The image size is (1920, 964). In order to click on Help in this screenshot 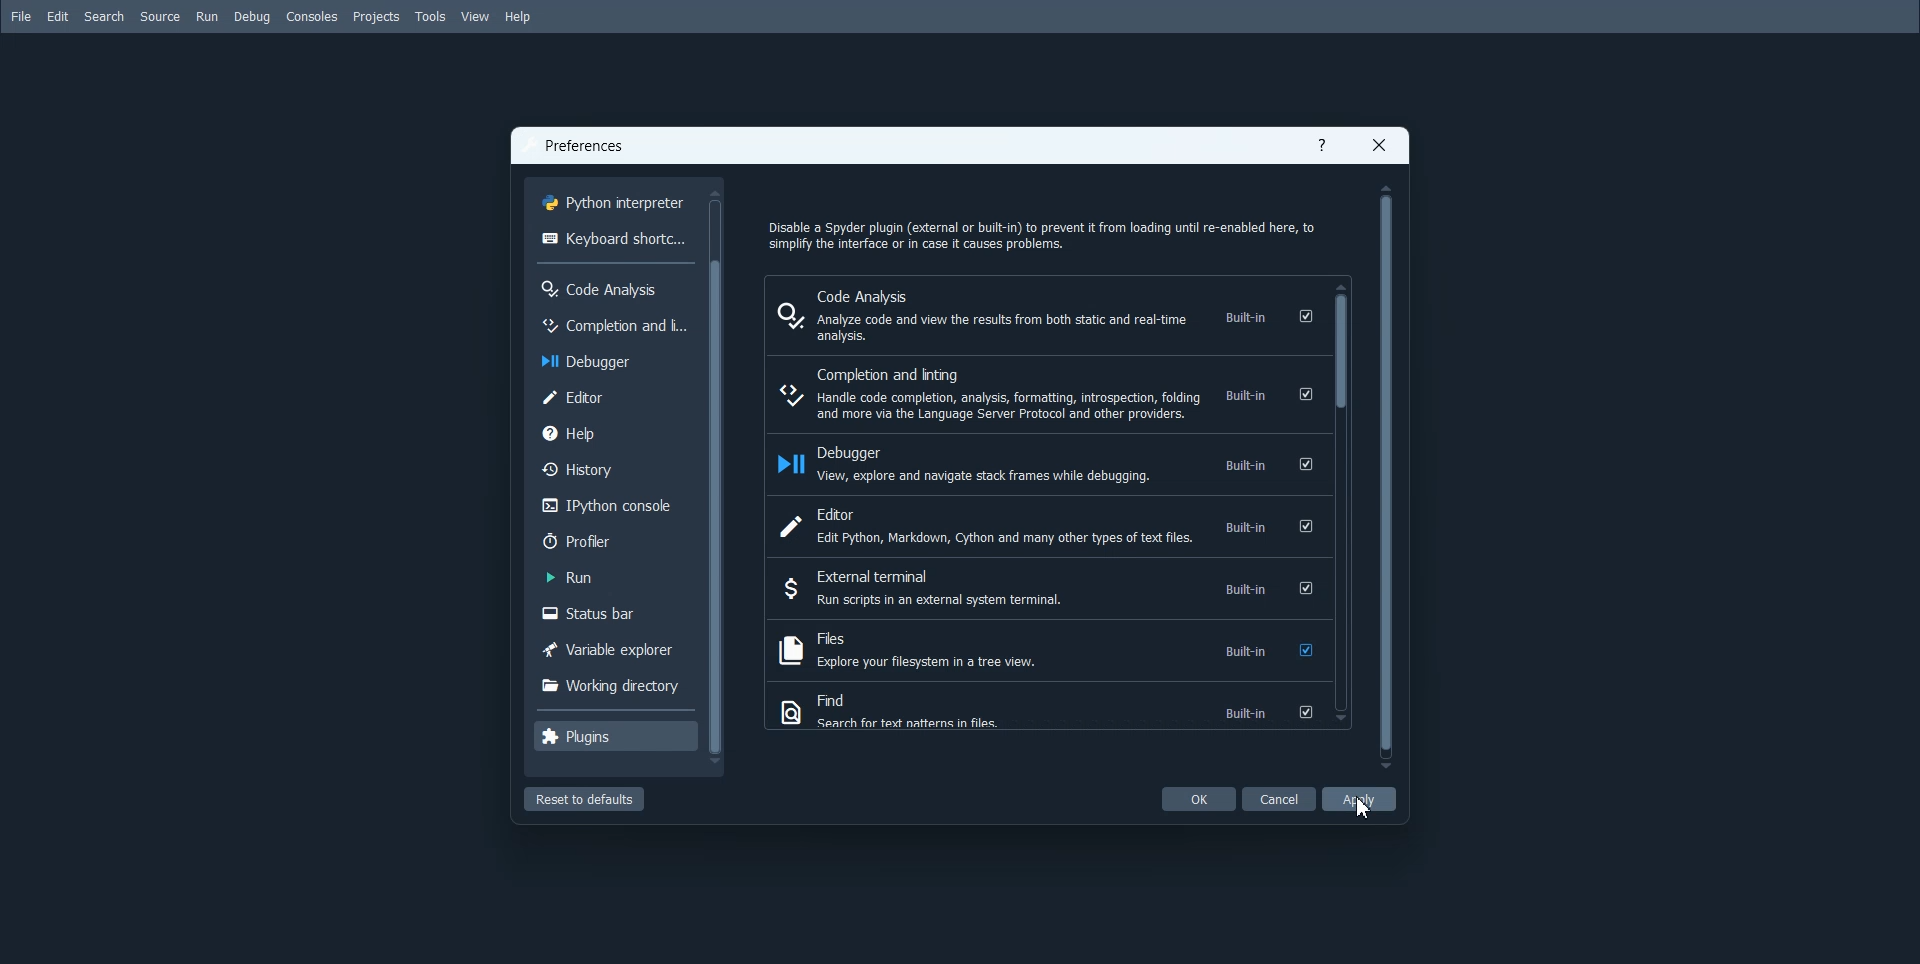, I will do `click(517, 17)`.